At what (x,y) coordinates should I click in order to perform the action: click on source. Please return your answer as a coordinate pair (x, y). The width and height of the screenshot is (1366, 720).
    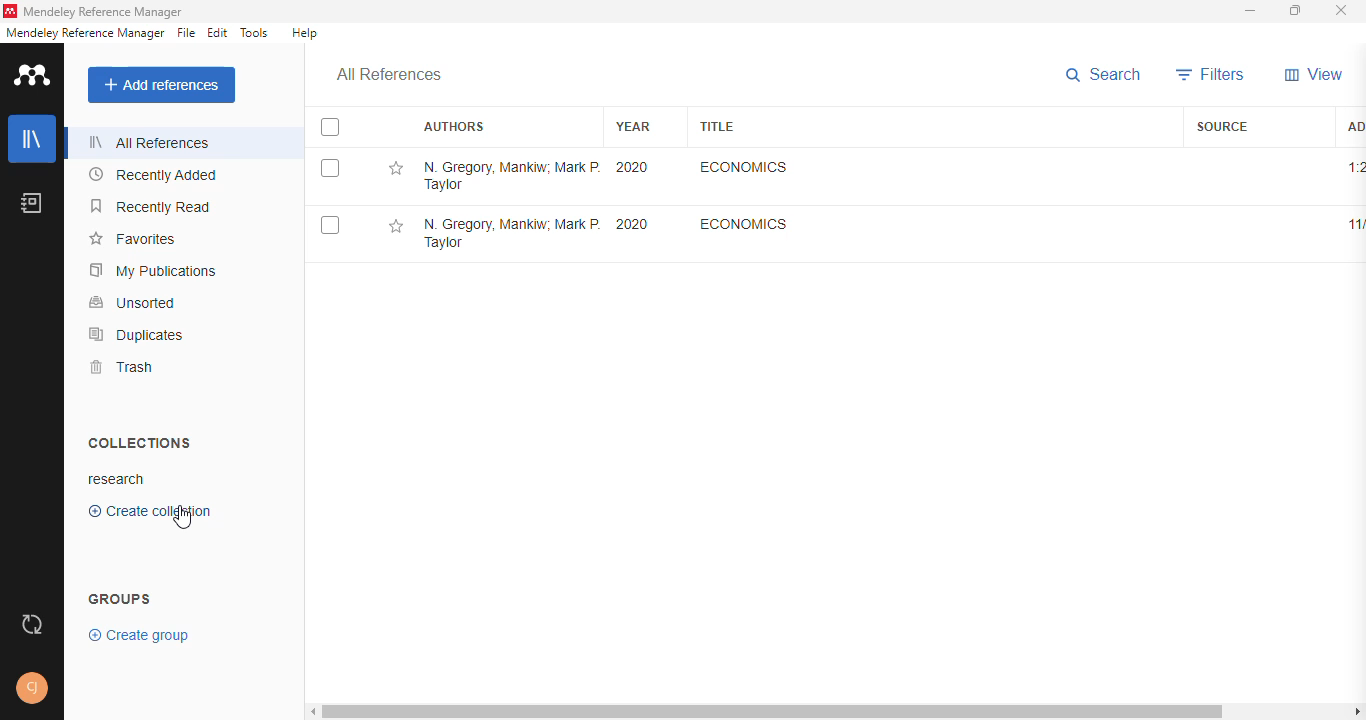
    Looking at the image, I should click on (1222, 126).